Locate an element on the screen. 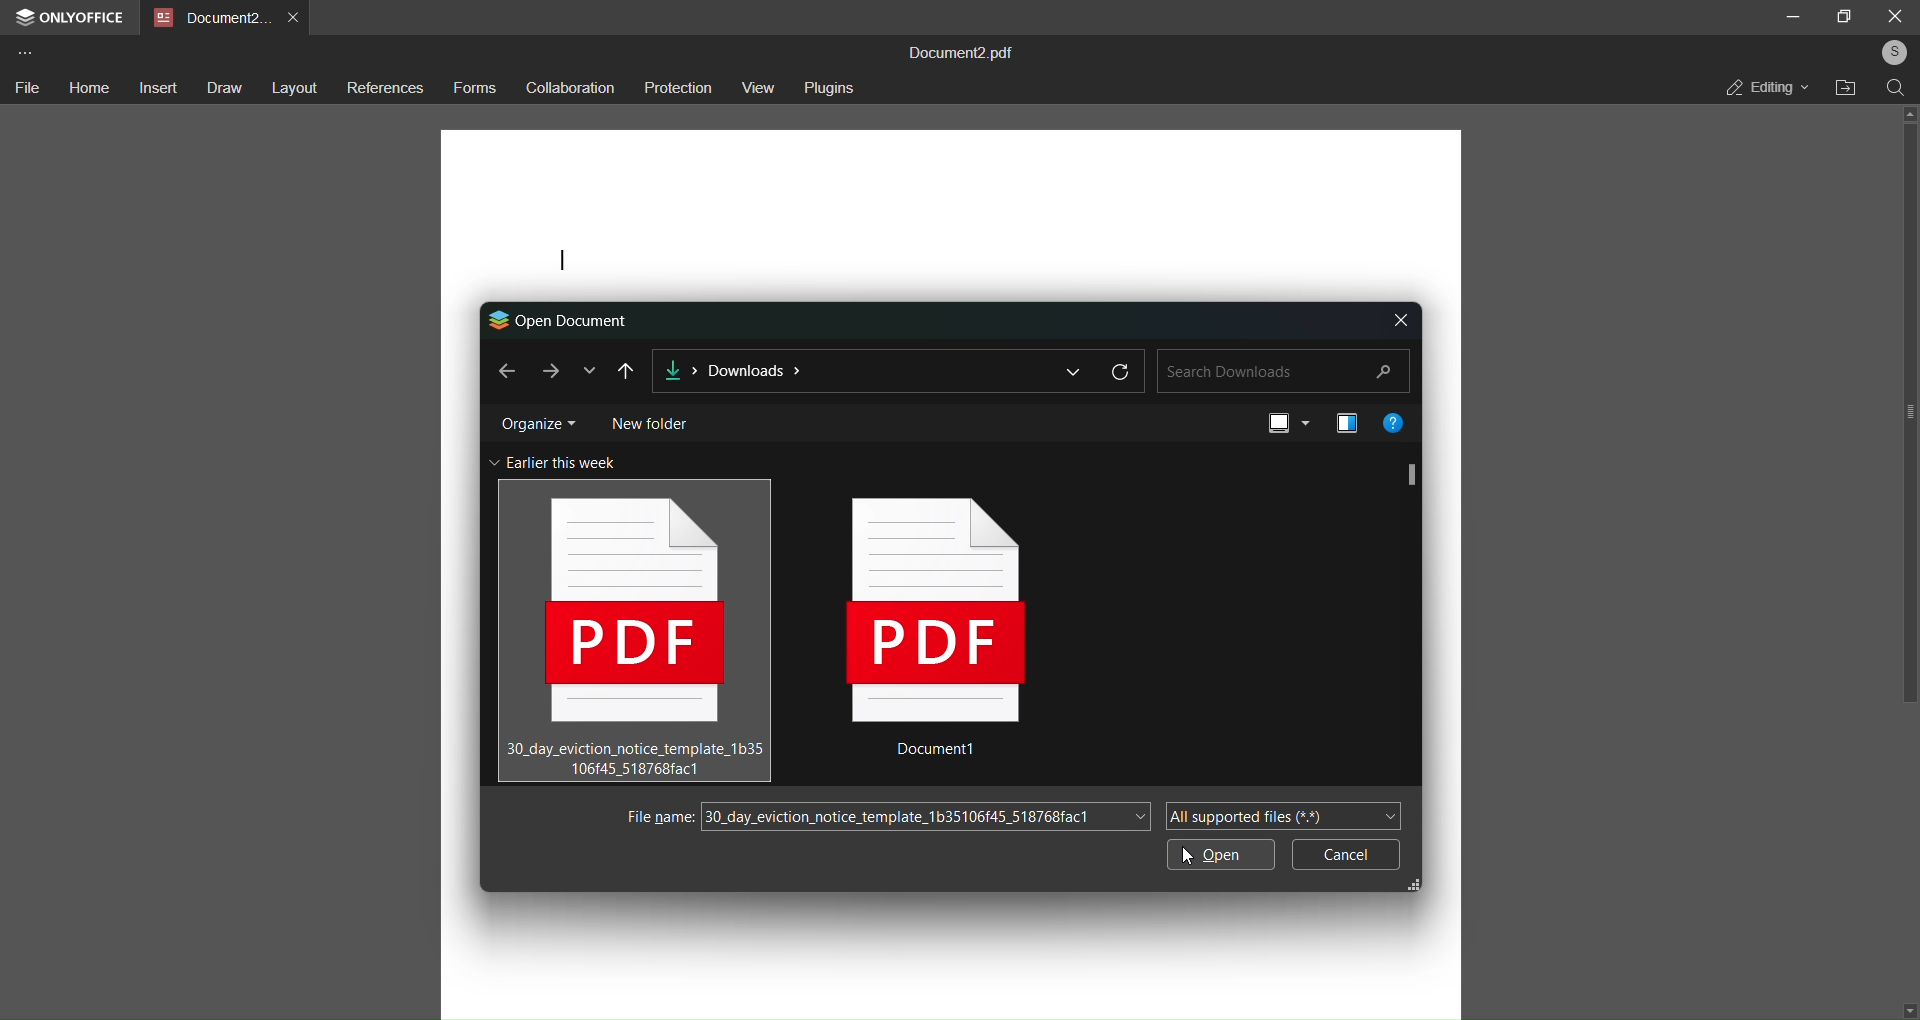 The width and height of the screenshot is (1920, 1020). file is located at coordinates (26, 88).